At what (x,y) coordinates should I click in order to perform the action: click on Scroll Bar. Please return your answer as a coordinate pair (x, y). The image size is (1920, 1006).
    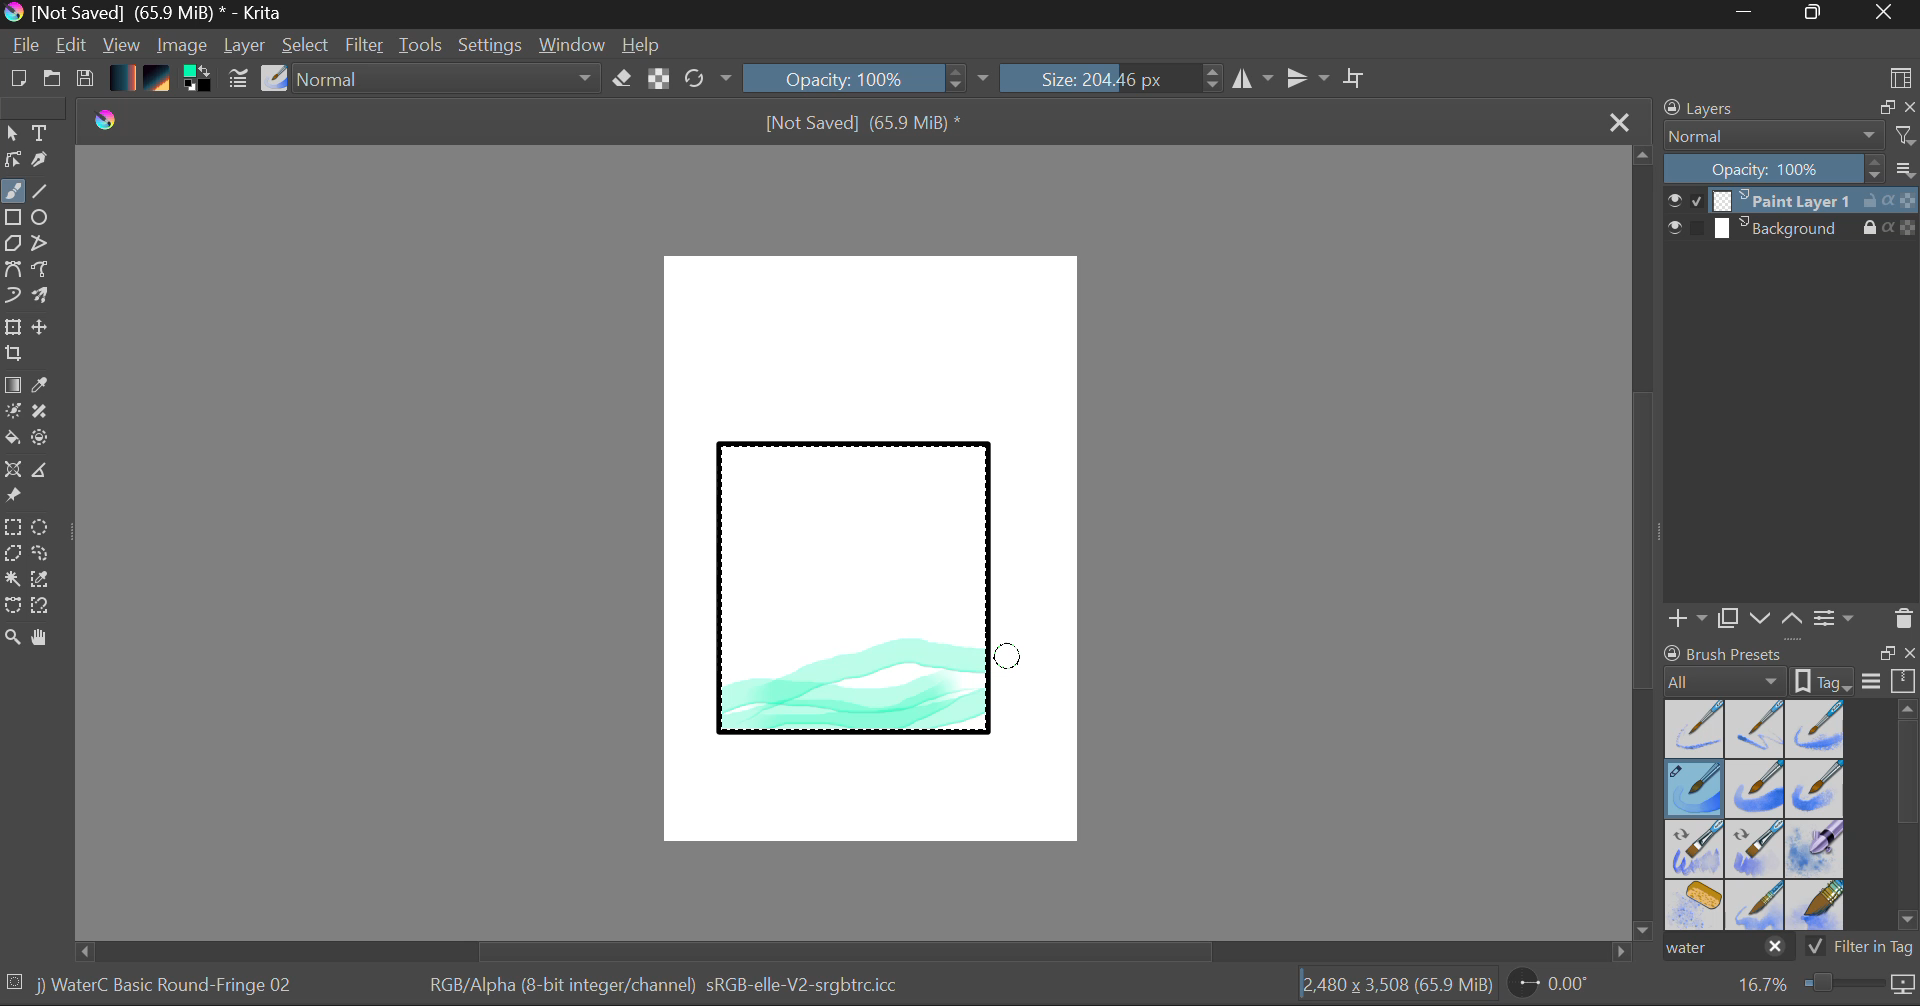
    Looking at the image, I should click on (1644, 545).